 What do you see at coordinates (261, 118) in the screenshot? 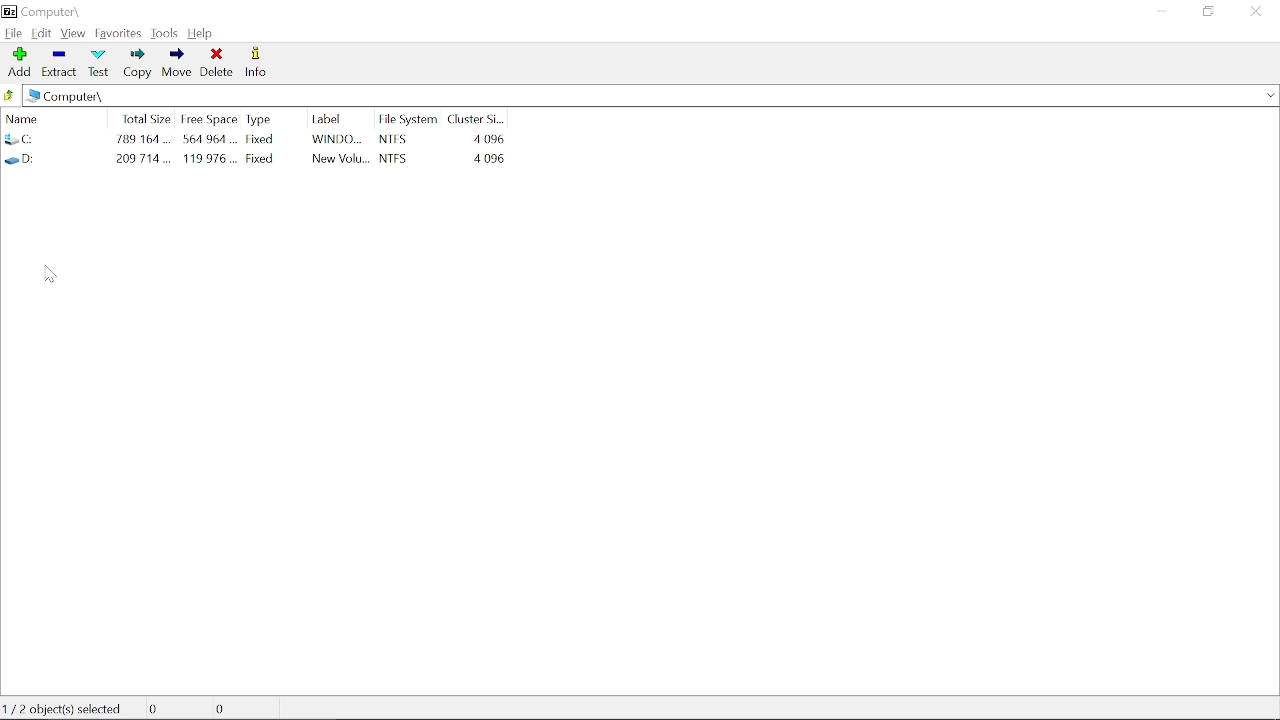
I see `type` at bounding box center [261, 118].